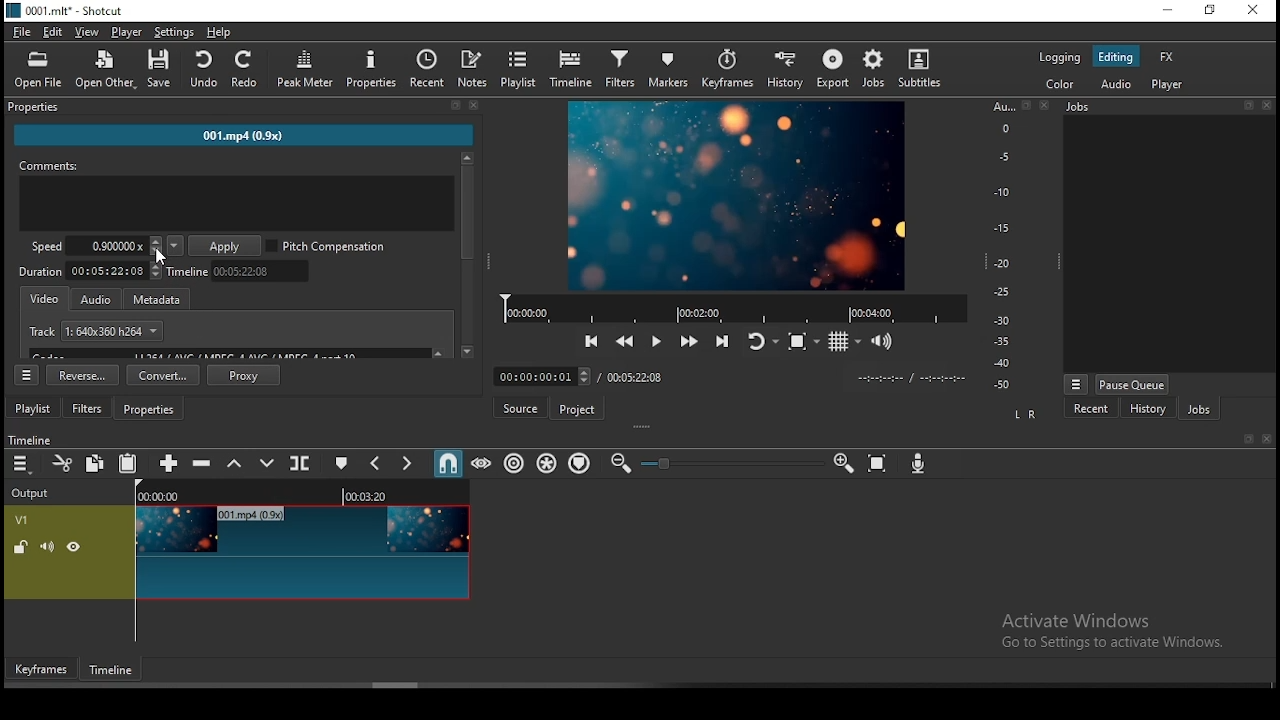  Describe the element at coordinates (1001, 246) in the screenshot. I see `scale` at that location.